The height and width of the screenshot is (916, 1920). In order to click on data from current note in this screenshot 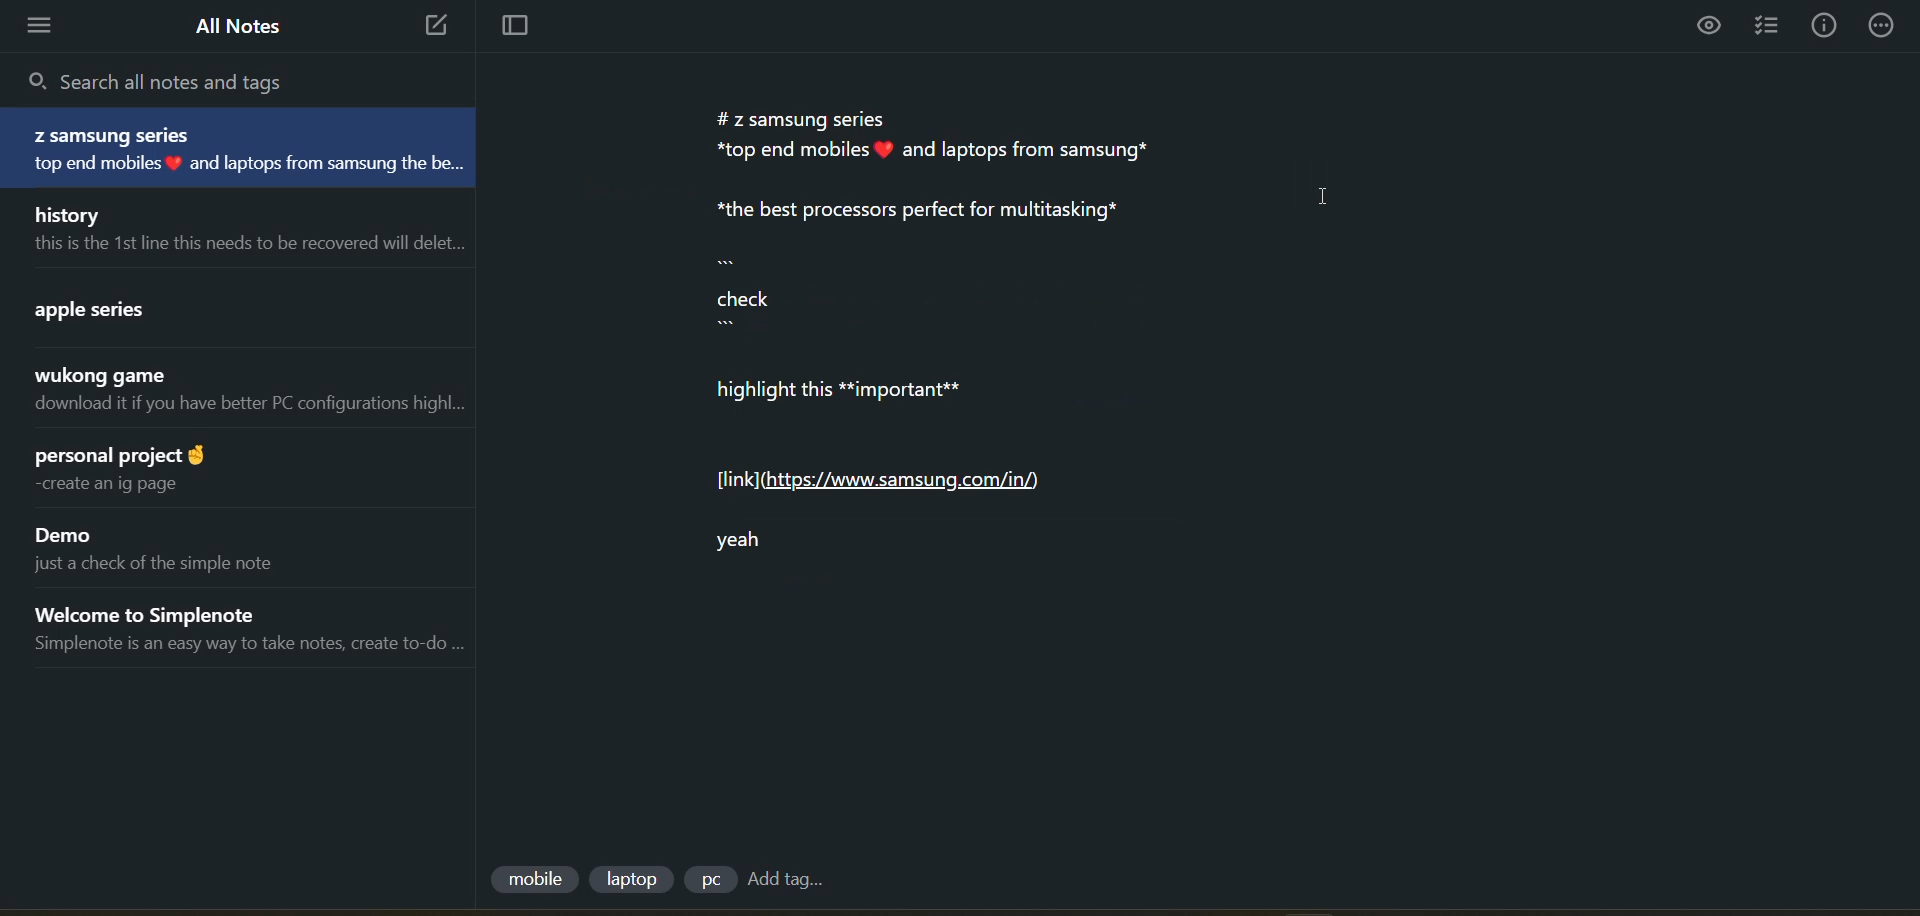, I will do `click(963, 351)`.